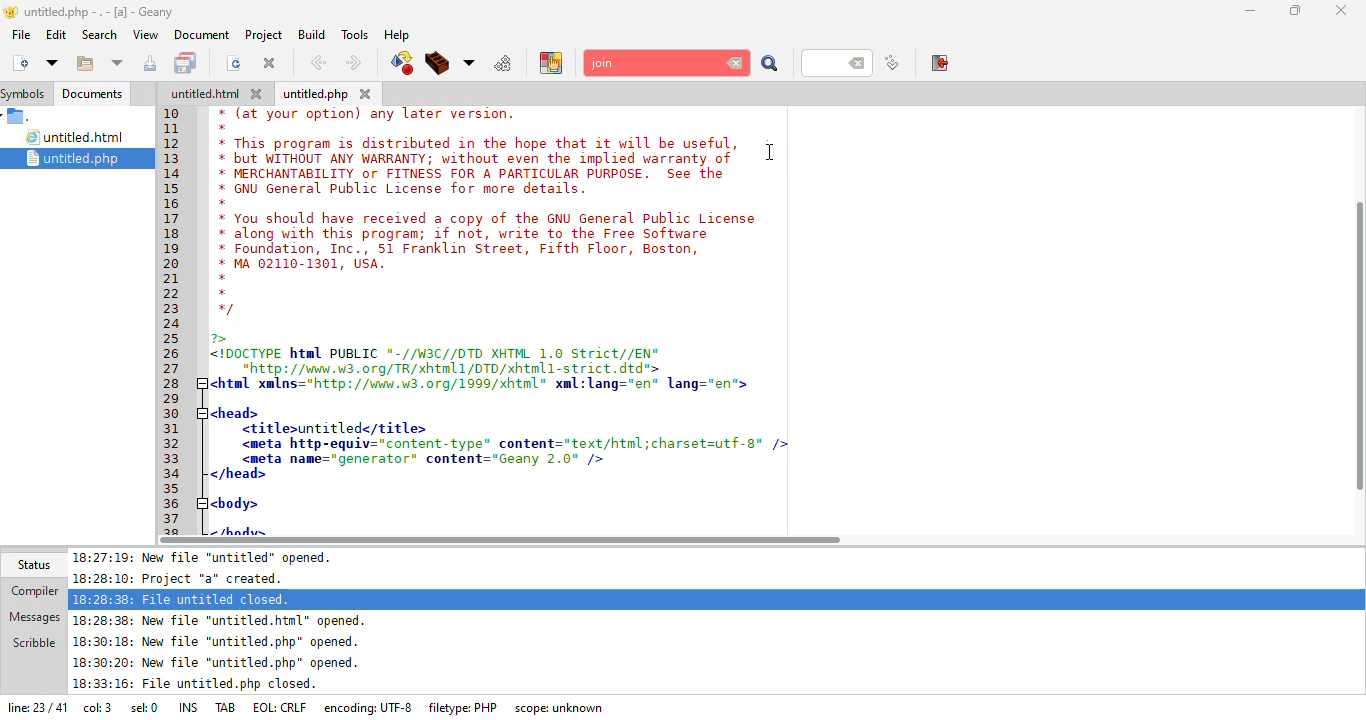 The image size is (1366, 720). I want to click on search line number, so click(836, 62).